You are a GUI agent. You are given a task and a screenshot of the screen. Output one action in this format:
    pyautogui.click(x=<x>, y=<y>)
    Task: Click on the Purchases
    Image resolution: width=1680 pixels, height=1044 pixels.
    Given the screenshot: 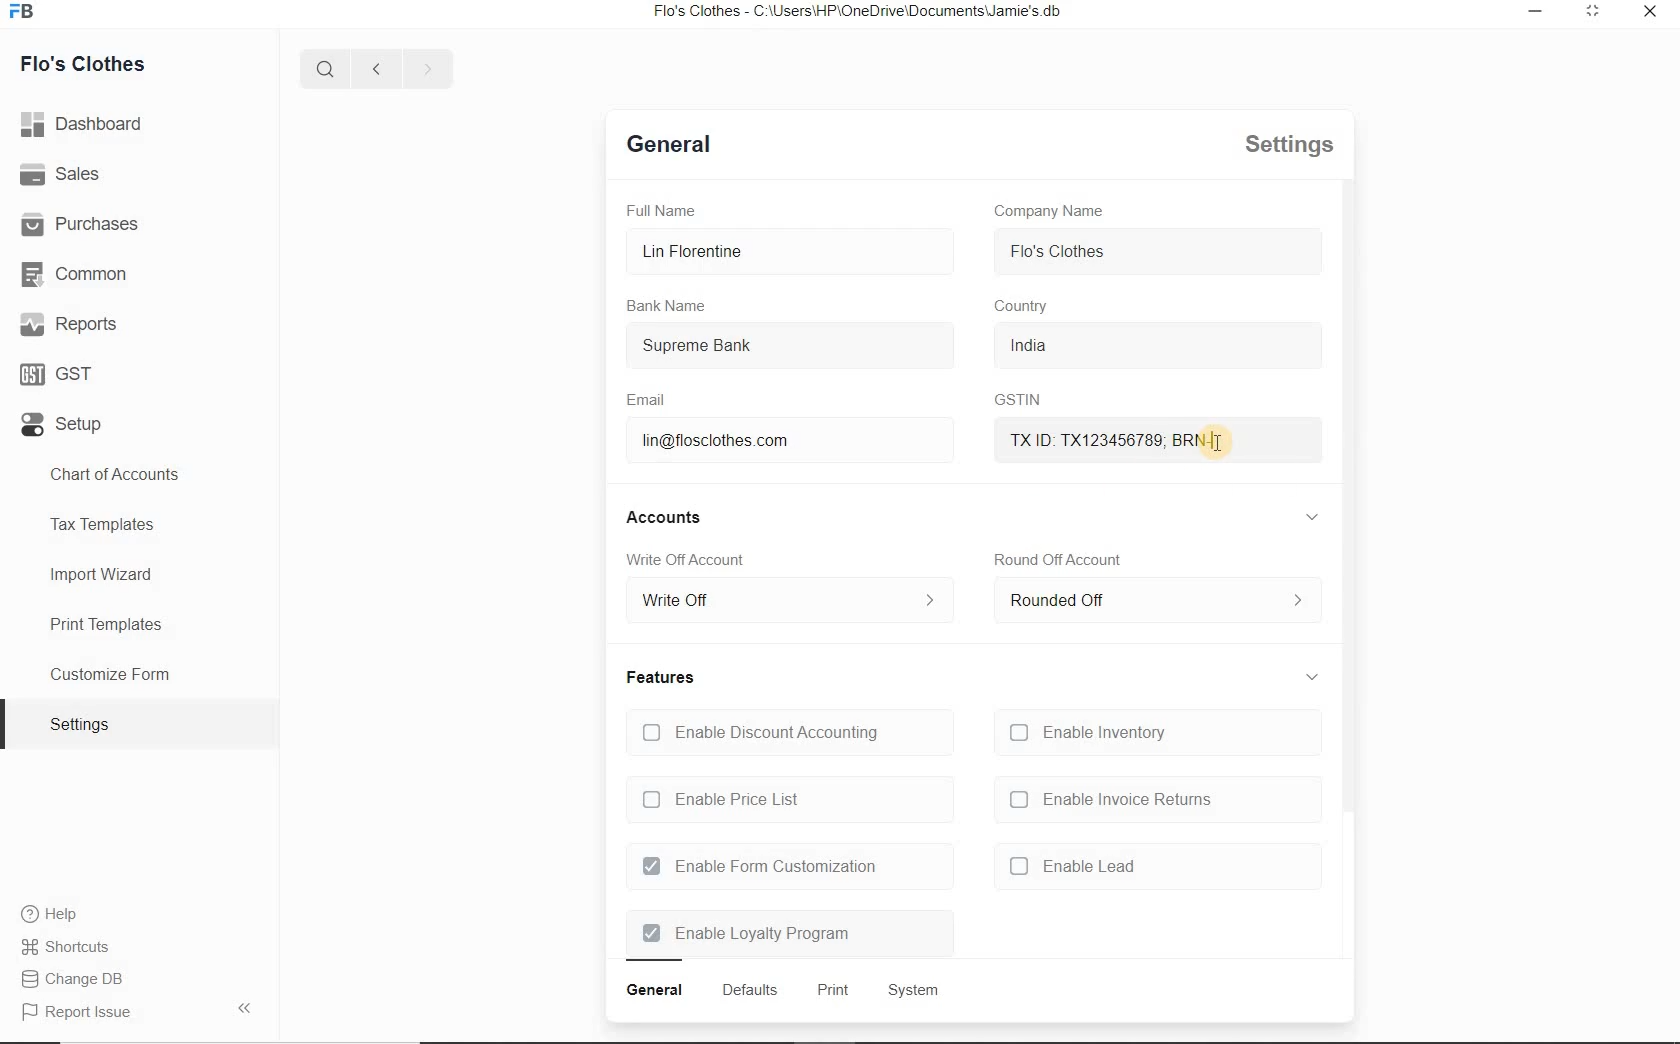 What is the action you would take?
    pyautogui.click(x=90, y=225)
    